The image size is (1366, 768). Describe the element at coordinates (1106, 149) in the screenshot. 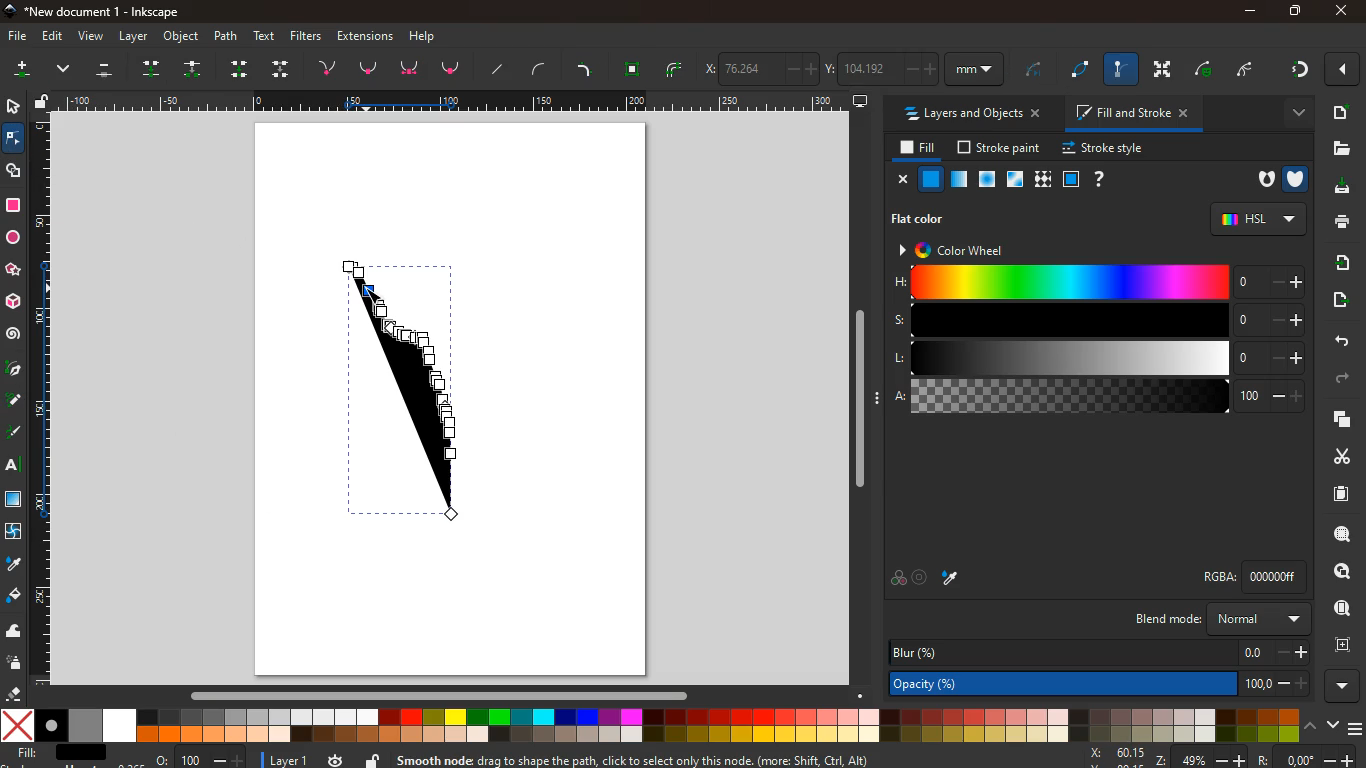

I see `stroke style` at that location.